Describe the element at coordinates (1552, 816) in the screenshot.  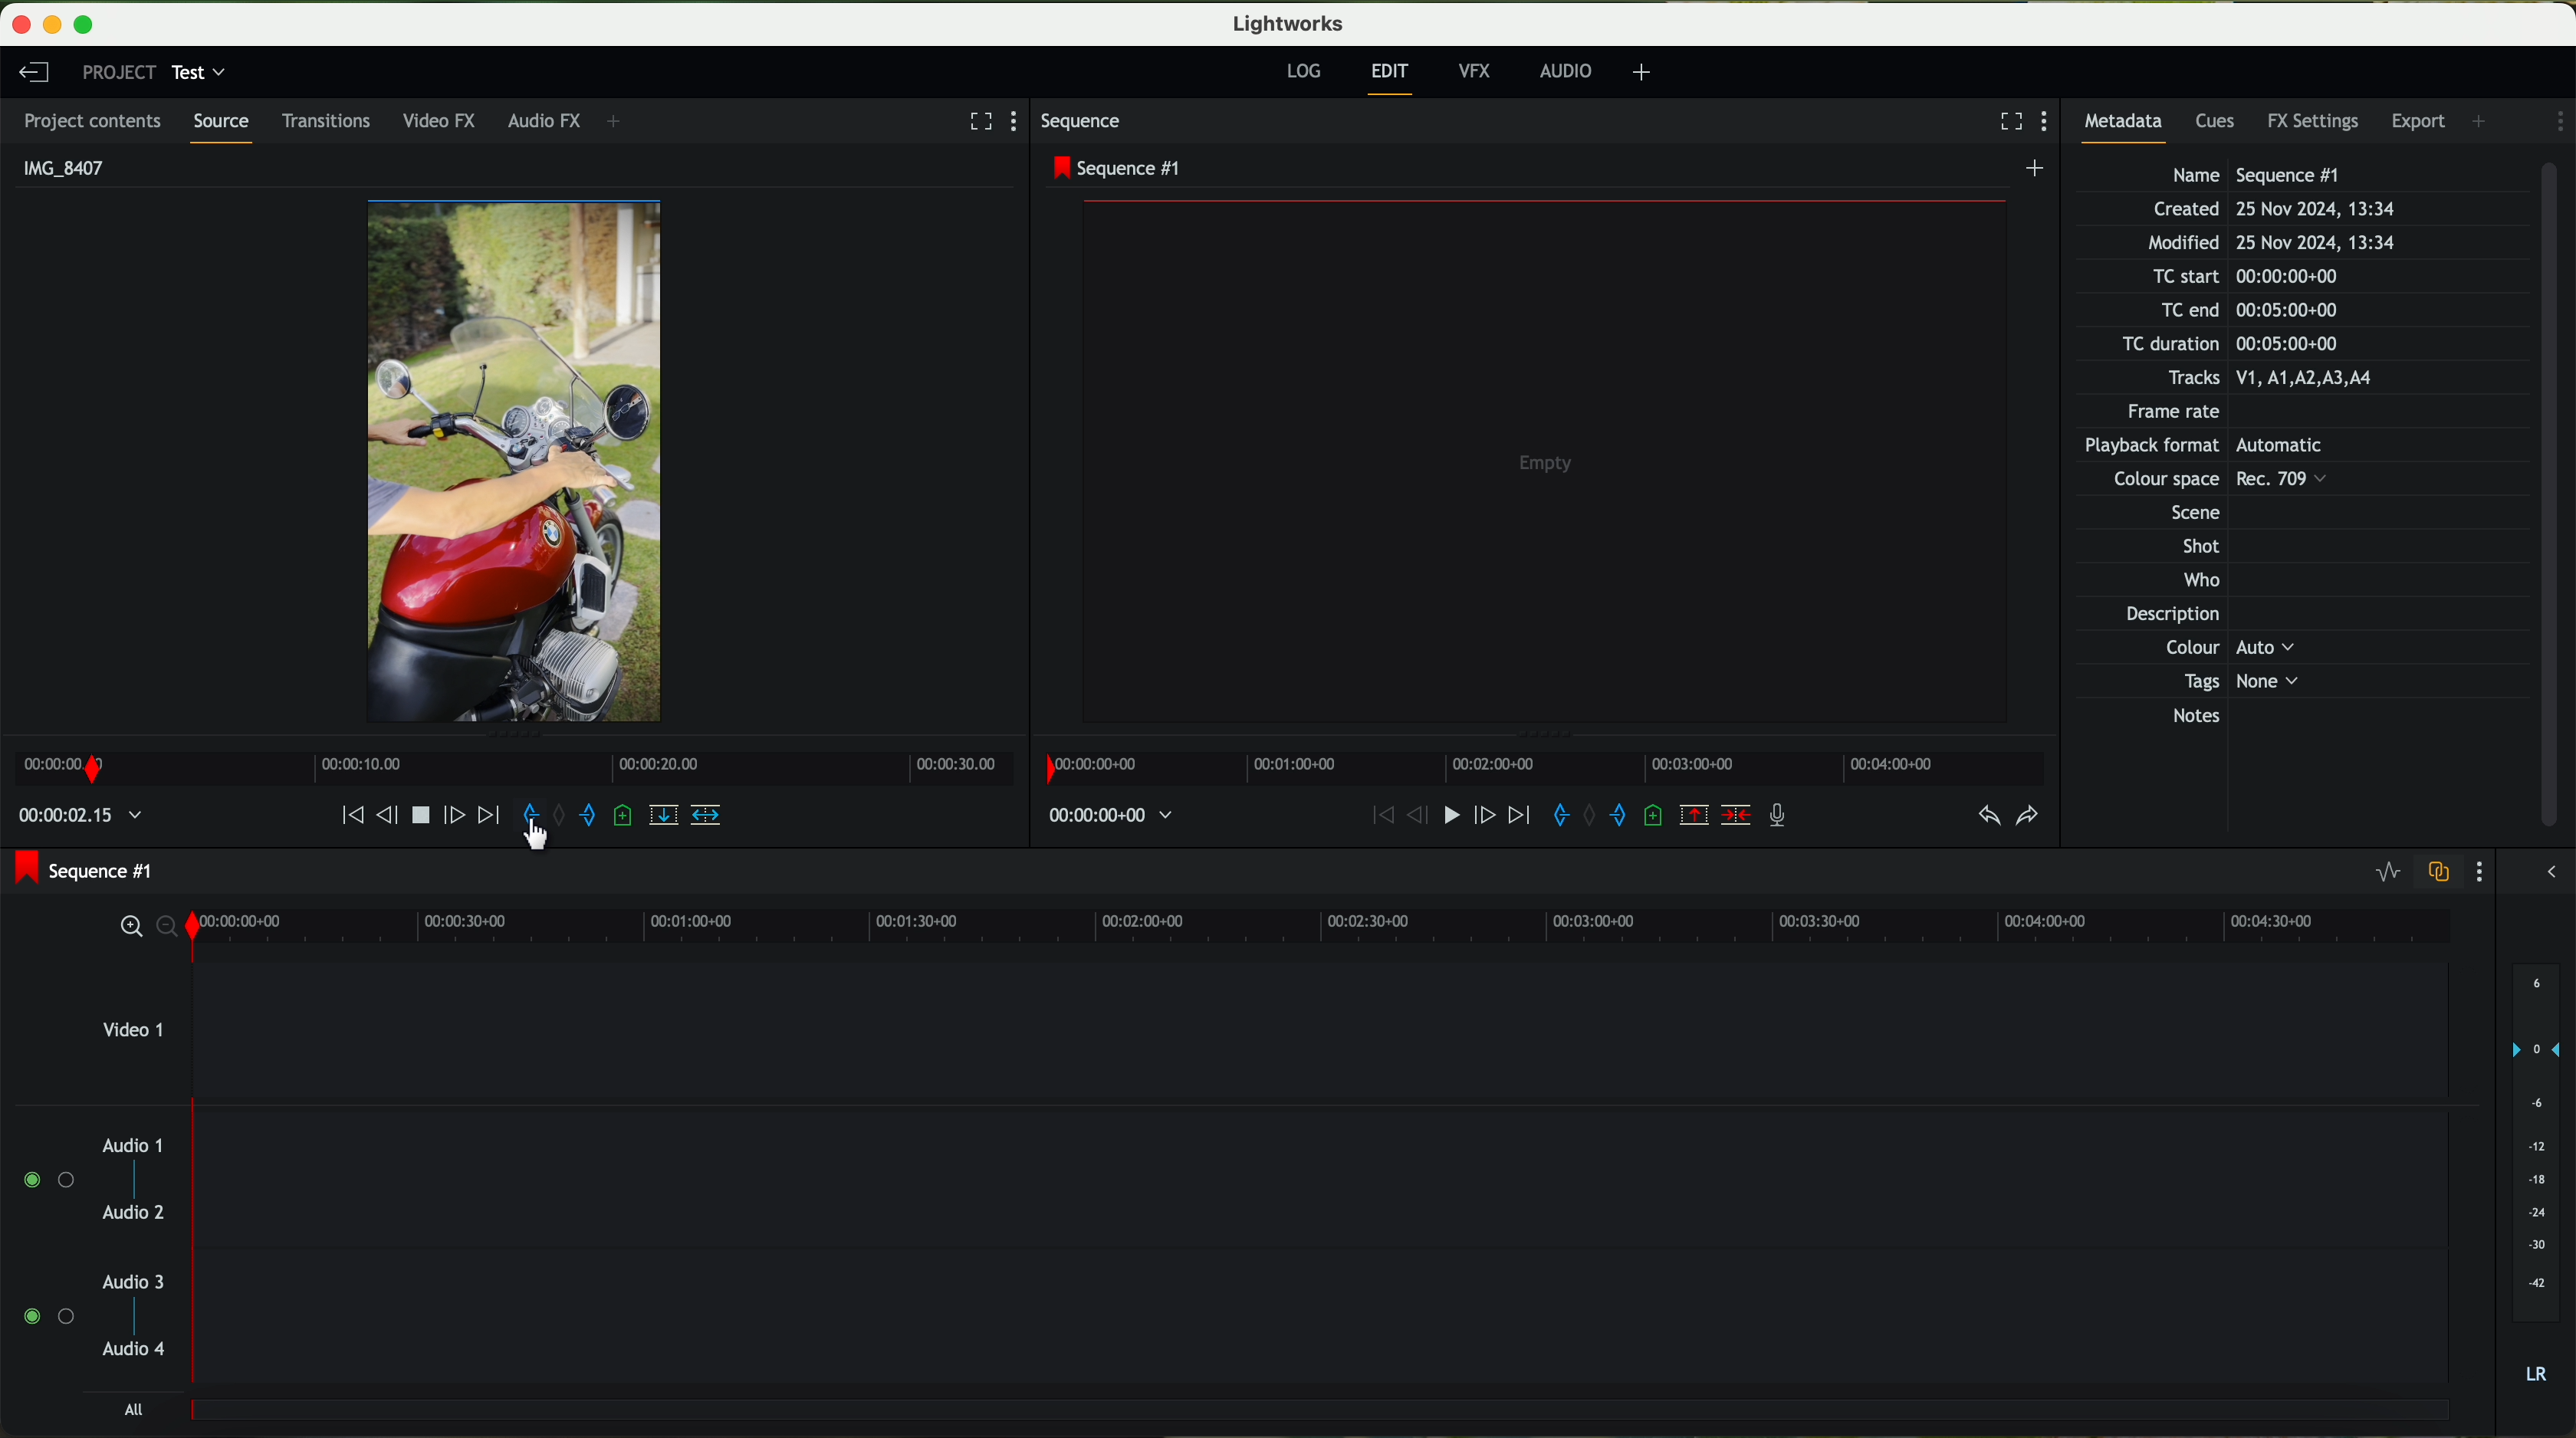
I see `add an in mark` at that location.